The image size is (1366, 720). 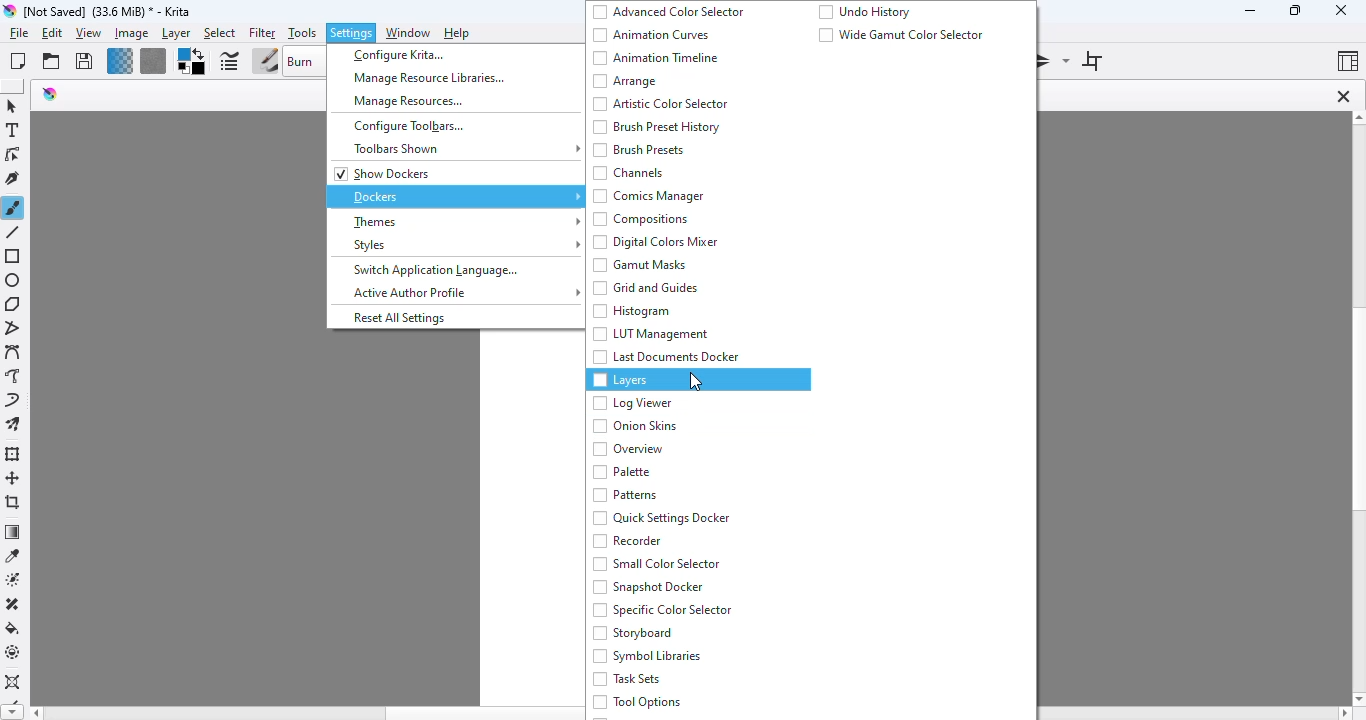 I want to click on brush presets, so click(x=639, y=150).